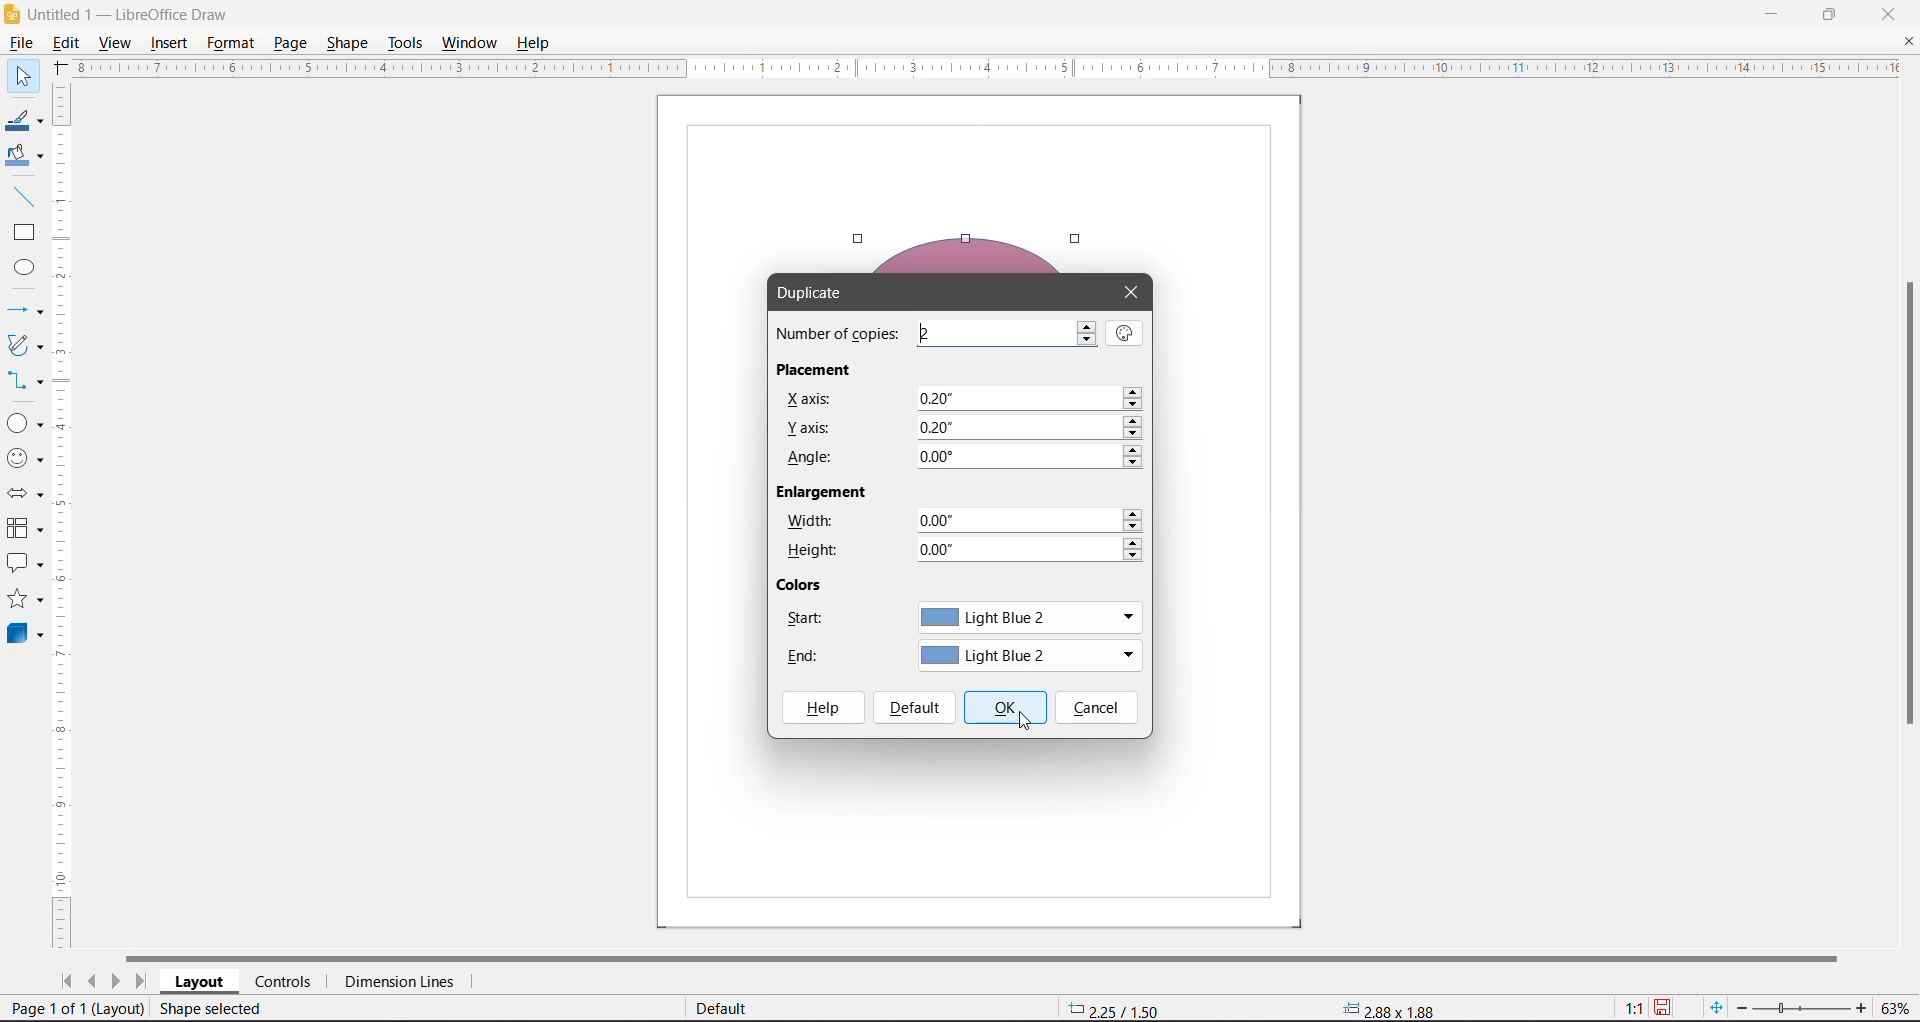 This screenshot has width=1920, height=1022. I want to click on Set angle, so click(1028, 456).